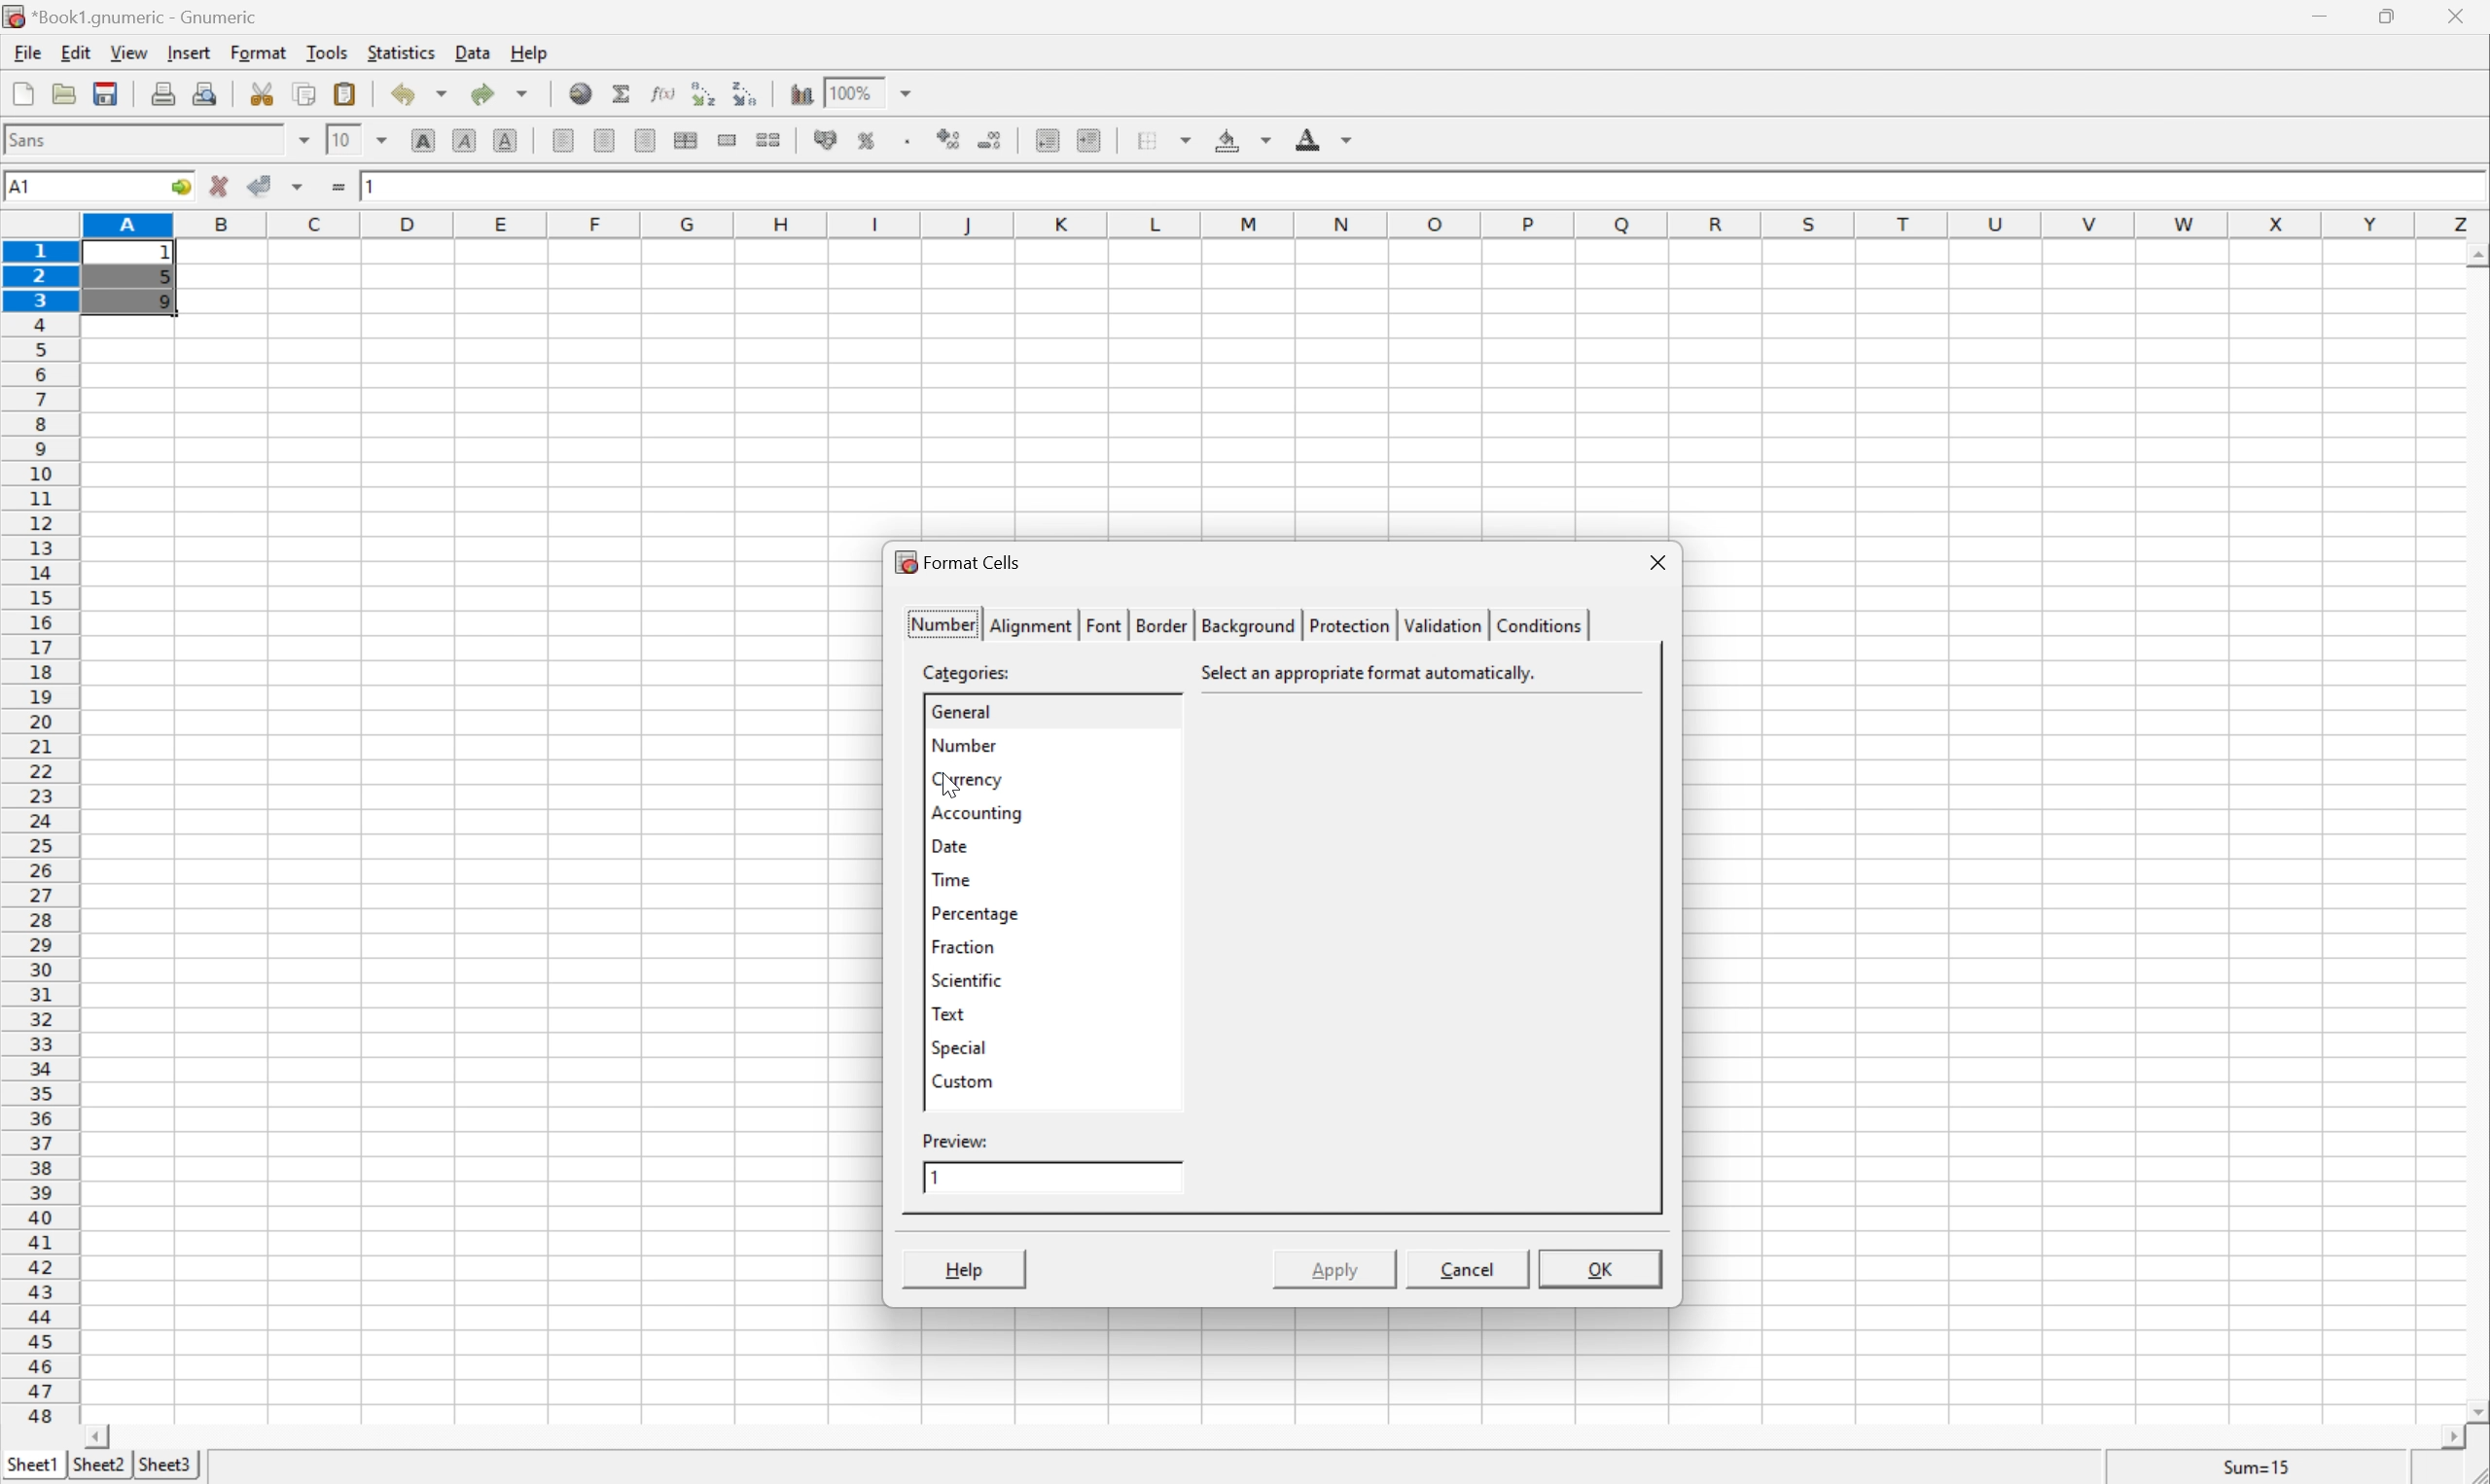 The width and height of the screenshot is (2490, 1484). I want to click on enter formula, so click(339, 187).